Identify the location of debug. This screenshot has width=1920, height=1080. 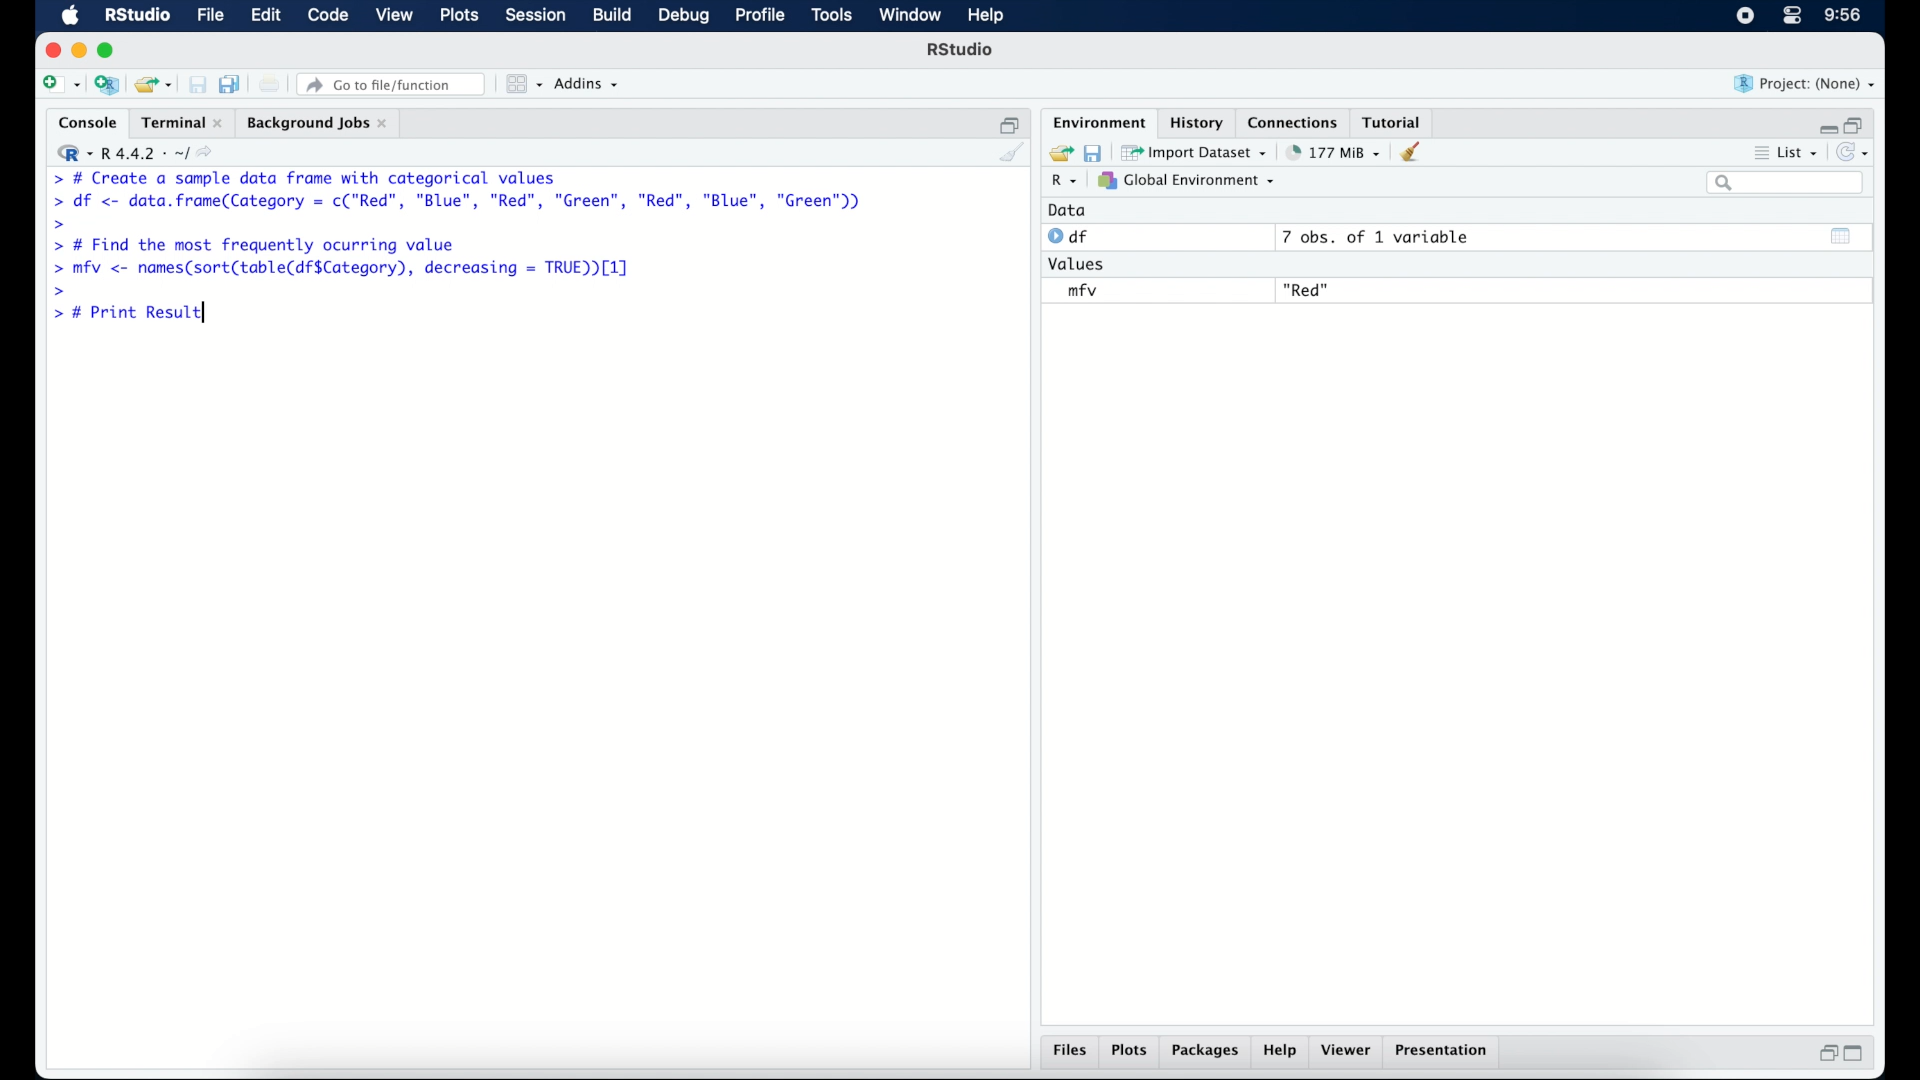
(682, 17).